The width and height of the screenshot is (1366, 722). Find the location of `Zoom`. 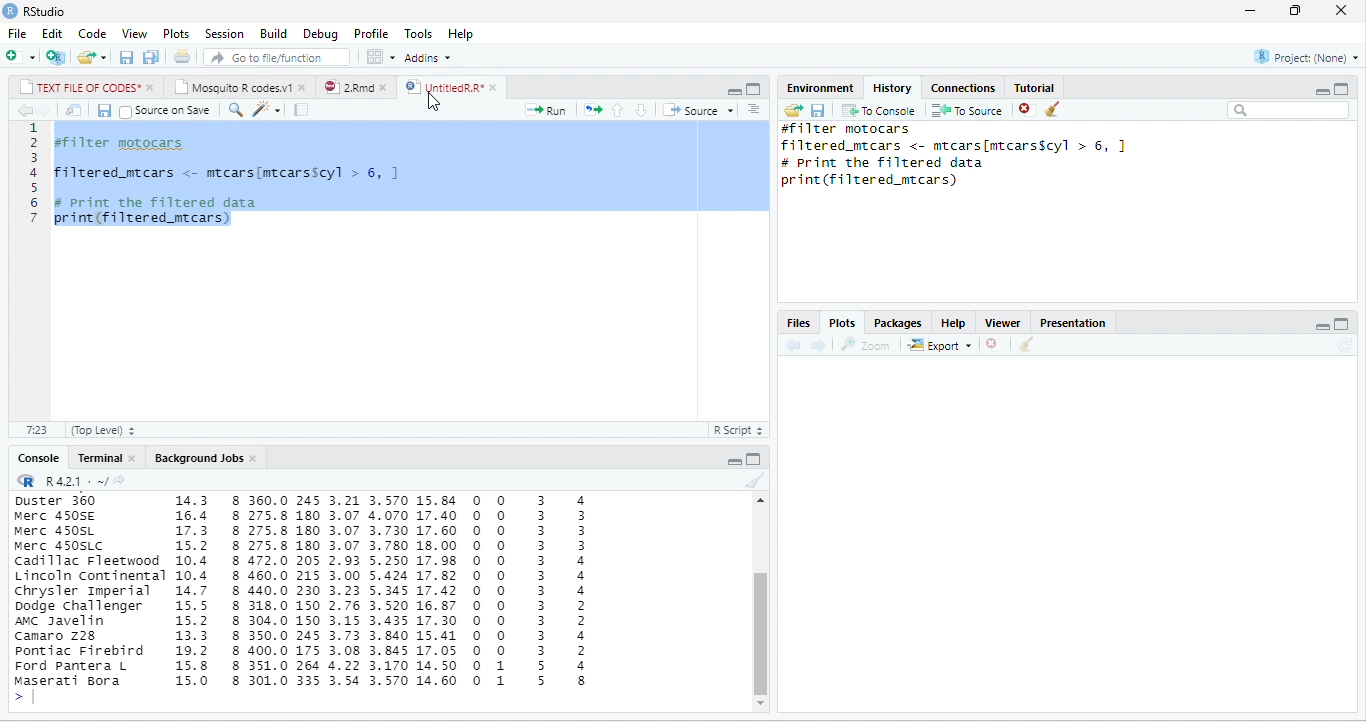

Zoom is located at coordinates (864, 345).